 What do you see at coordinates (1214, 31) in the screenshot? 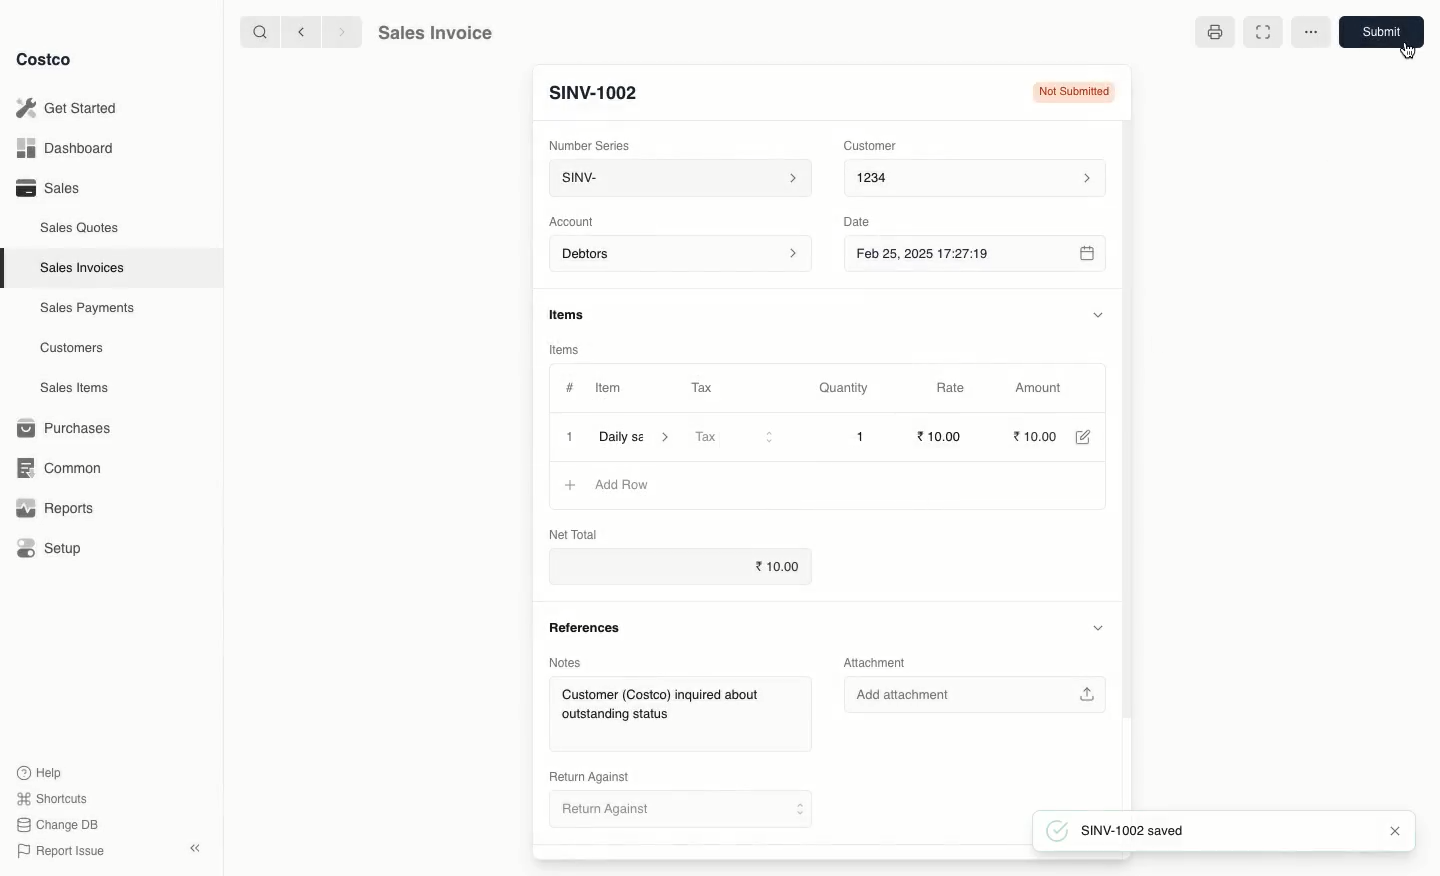
I see `Print` at bounding box center [1214, 31].